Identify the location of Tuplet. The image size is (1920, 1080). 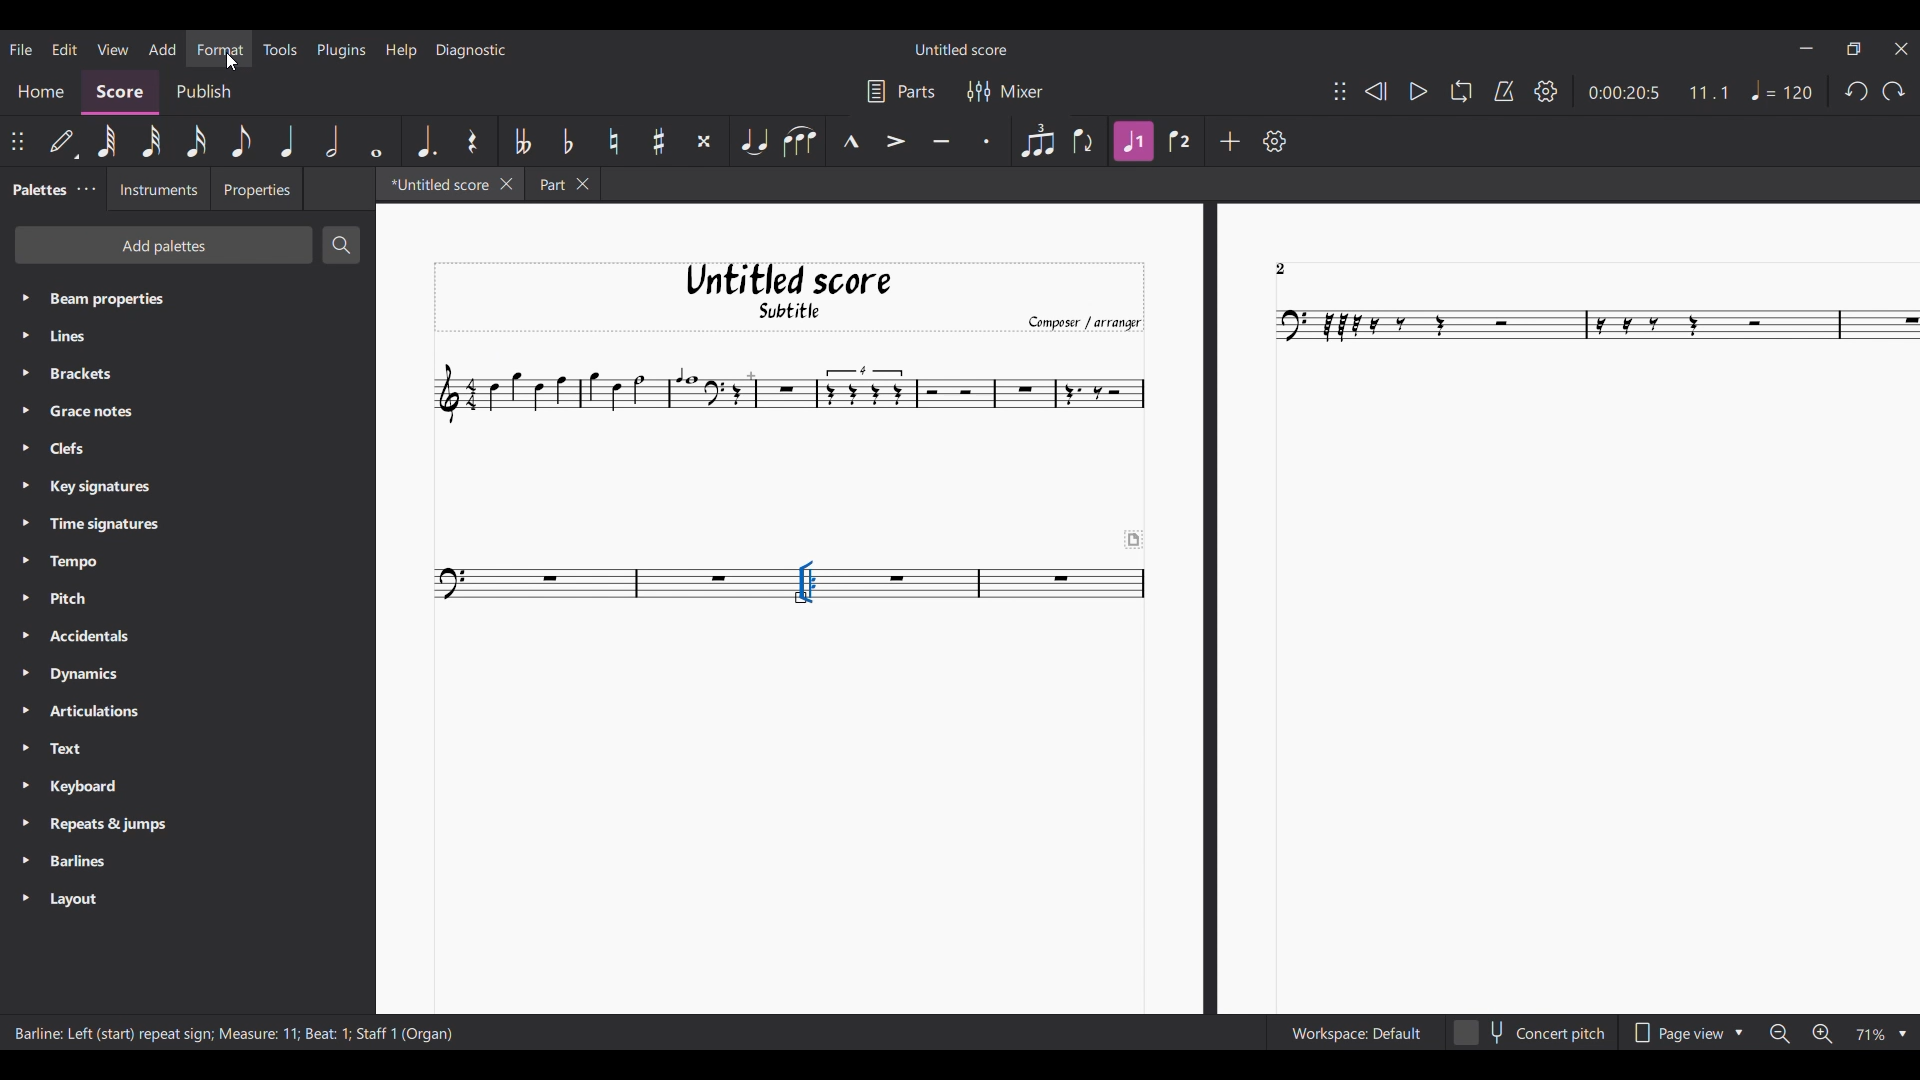
(1038, 140).